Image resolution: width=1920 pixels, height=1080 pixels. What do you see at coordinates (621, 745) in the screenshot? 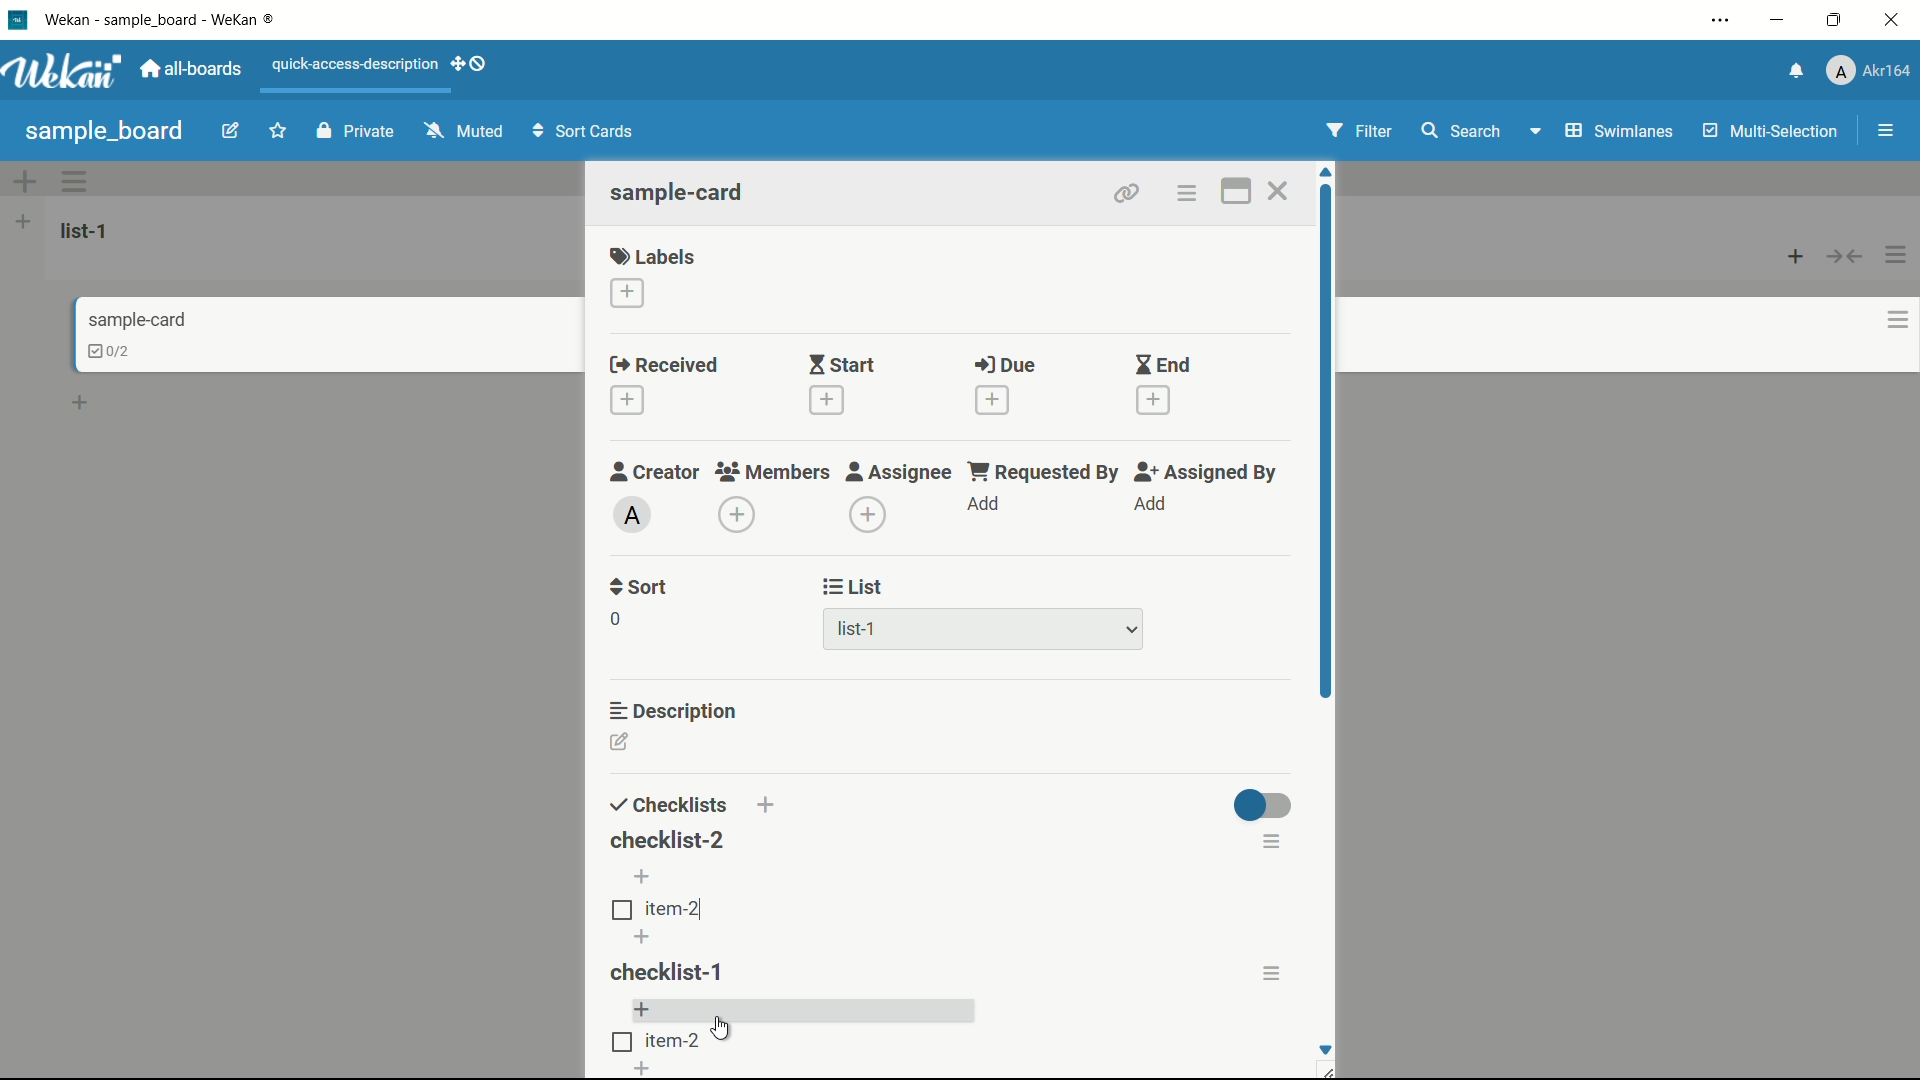
I see `add description` at bounding box center [621, 745].